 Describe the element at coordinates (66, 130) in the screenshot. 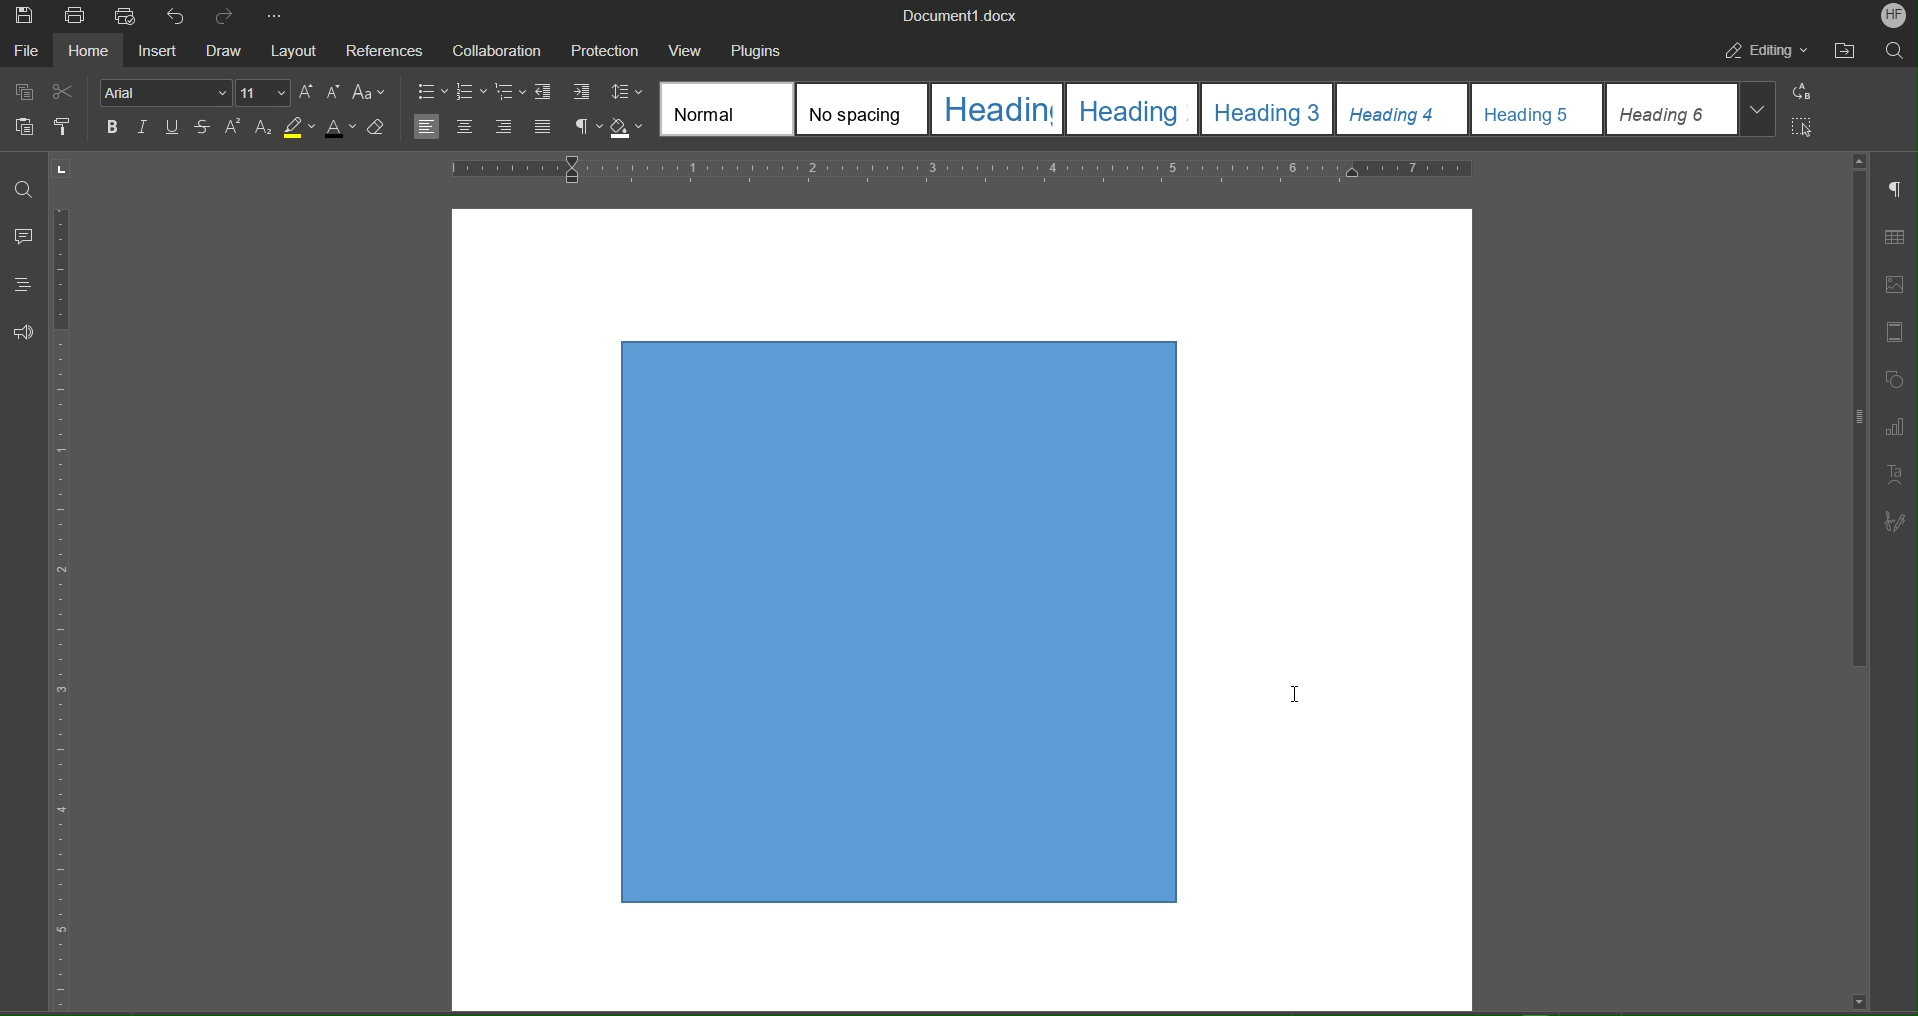

I see `Style Copy` at that location.